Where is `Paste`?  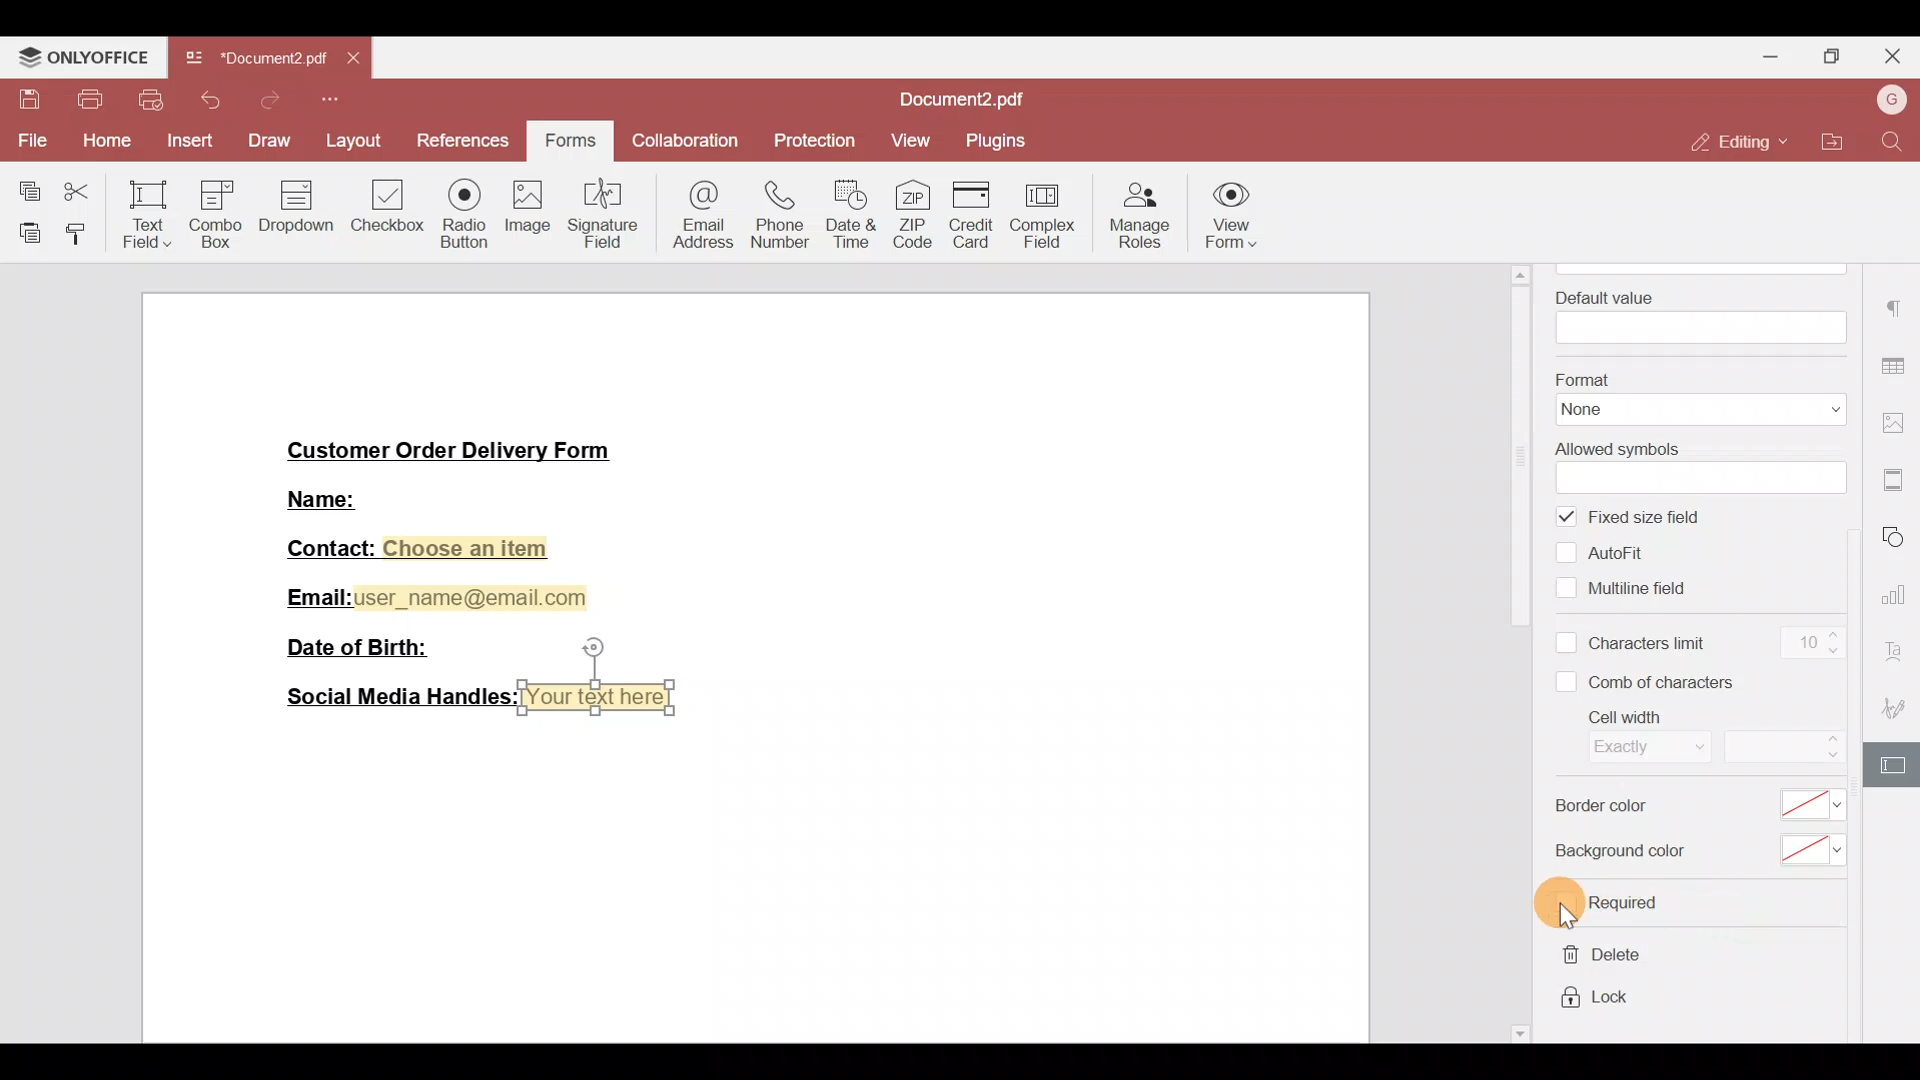
Paste is located at coordinates (22, 233).